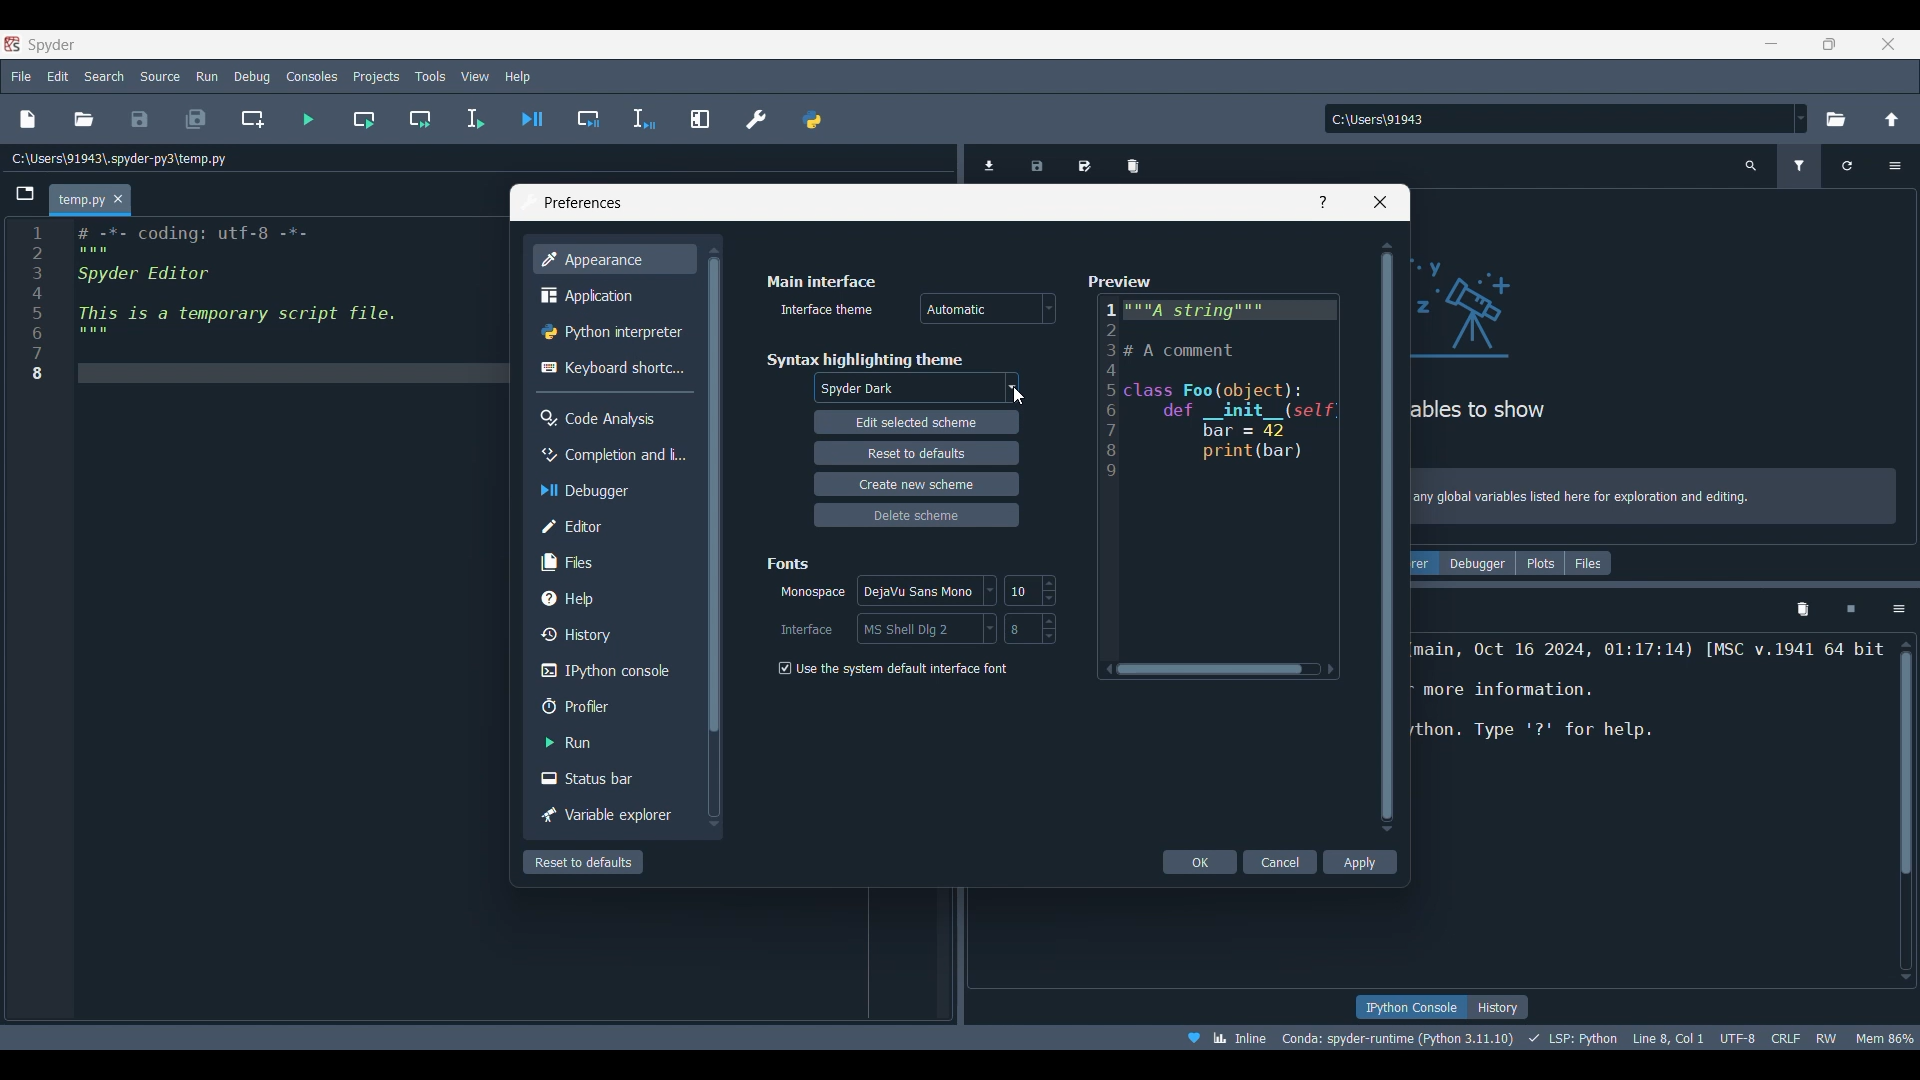 Image resolution: width=1920 pixels, height=1080 pixels. What do you see at coordinates (610, 526) in the screenshot?
I see `Editor` at bounding box center [610, 526].